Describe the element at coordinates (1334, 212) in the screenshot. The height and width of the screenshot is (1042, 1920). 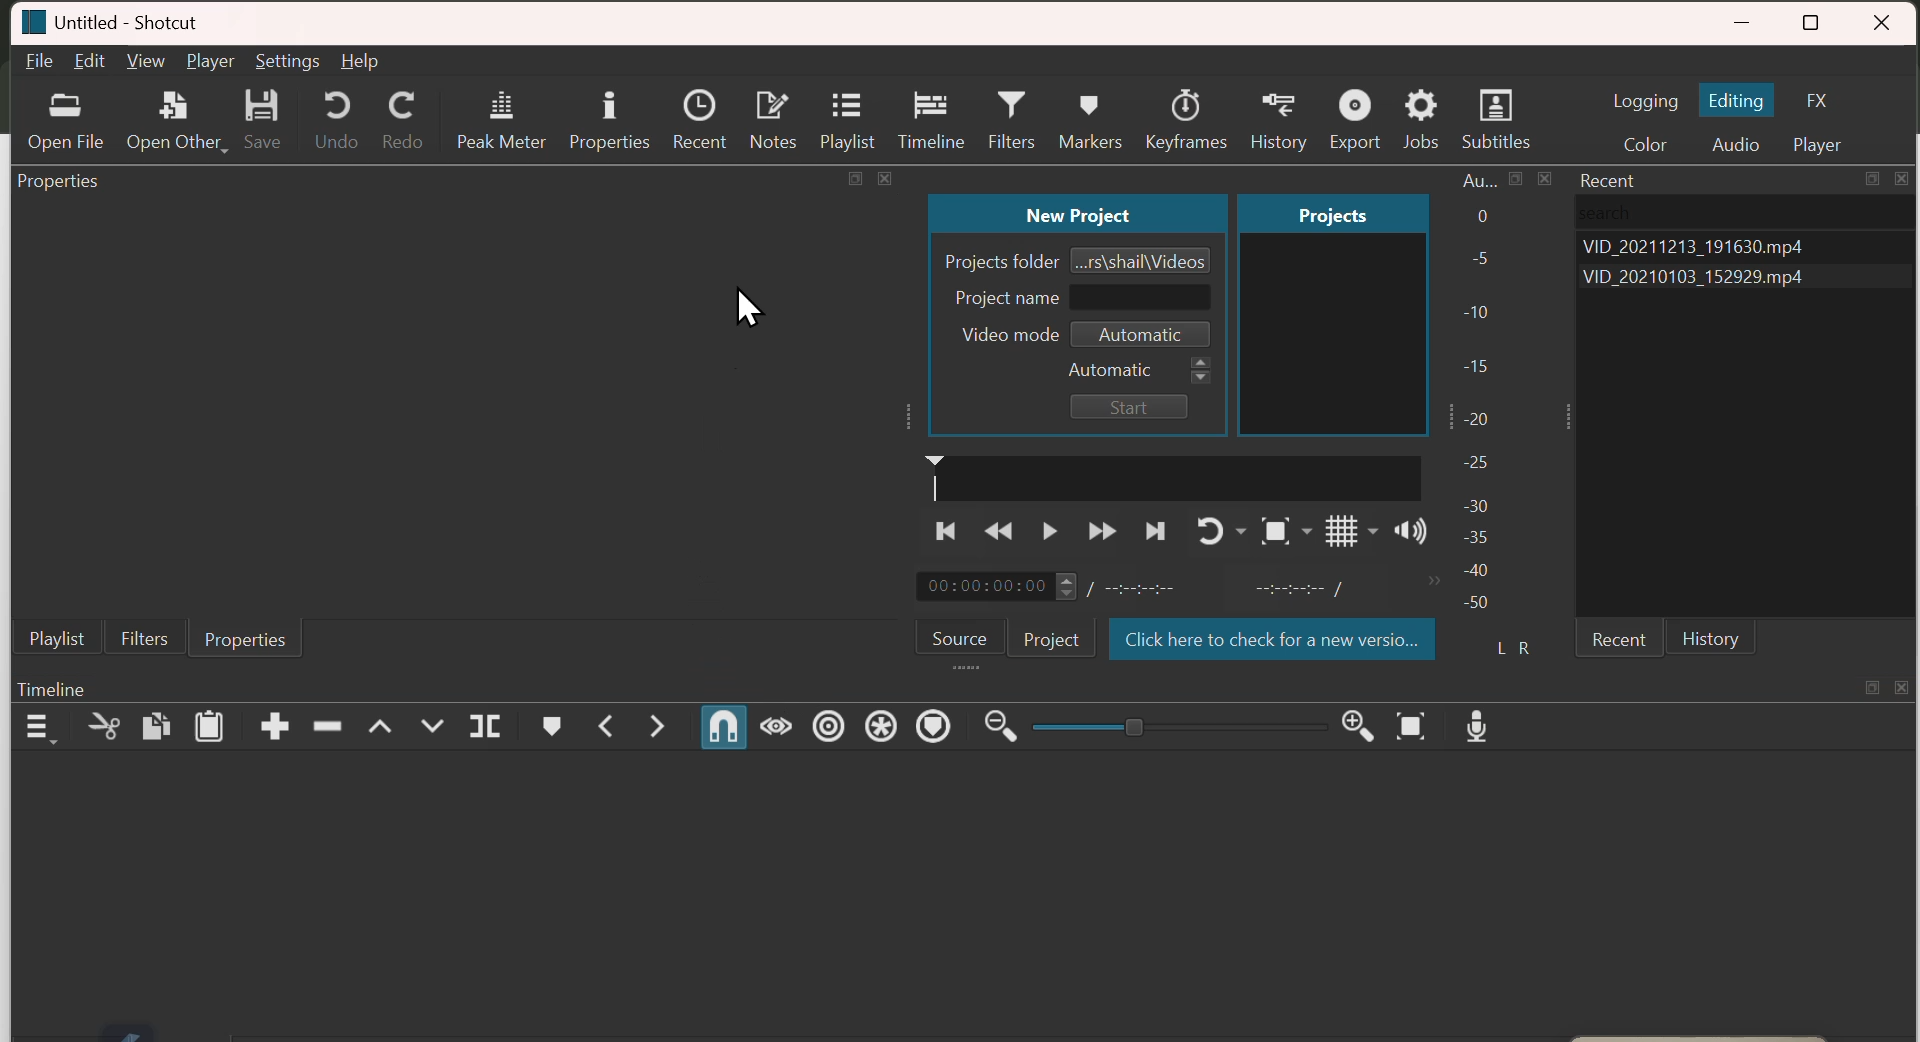
I see `Project` at that location.